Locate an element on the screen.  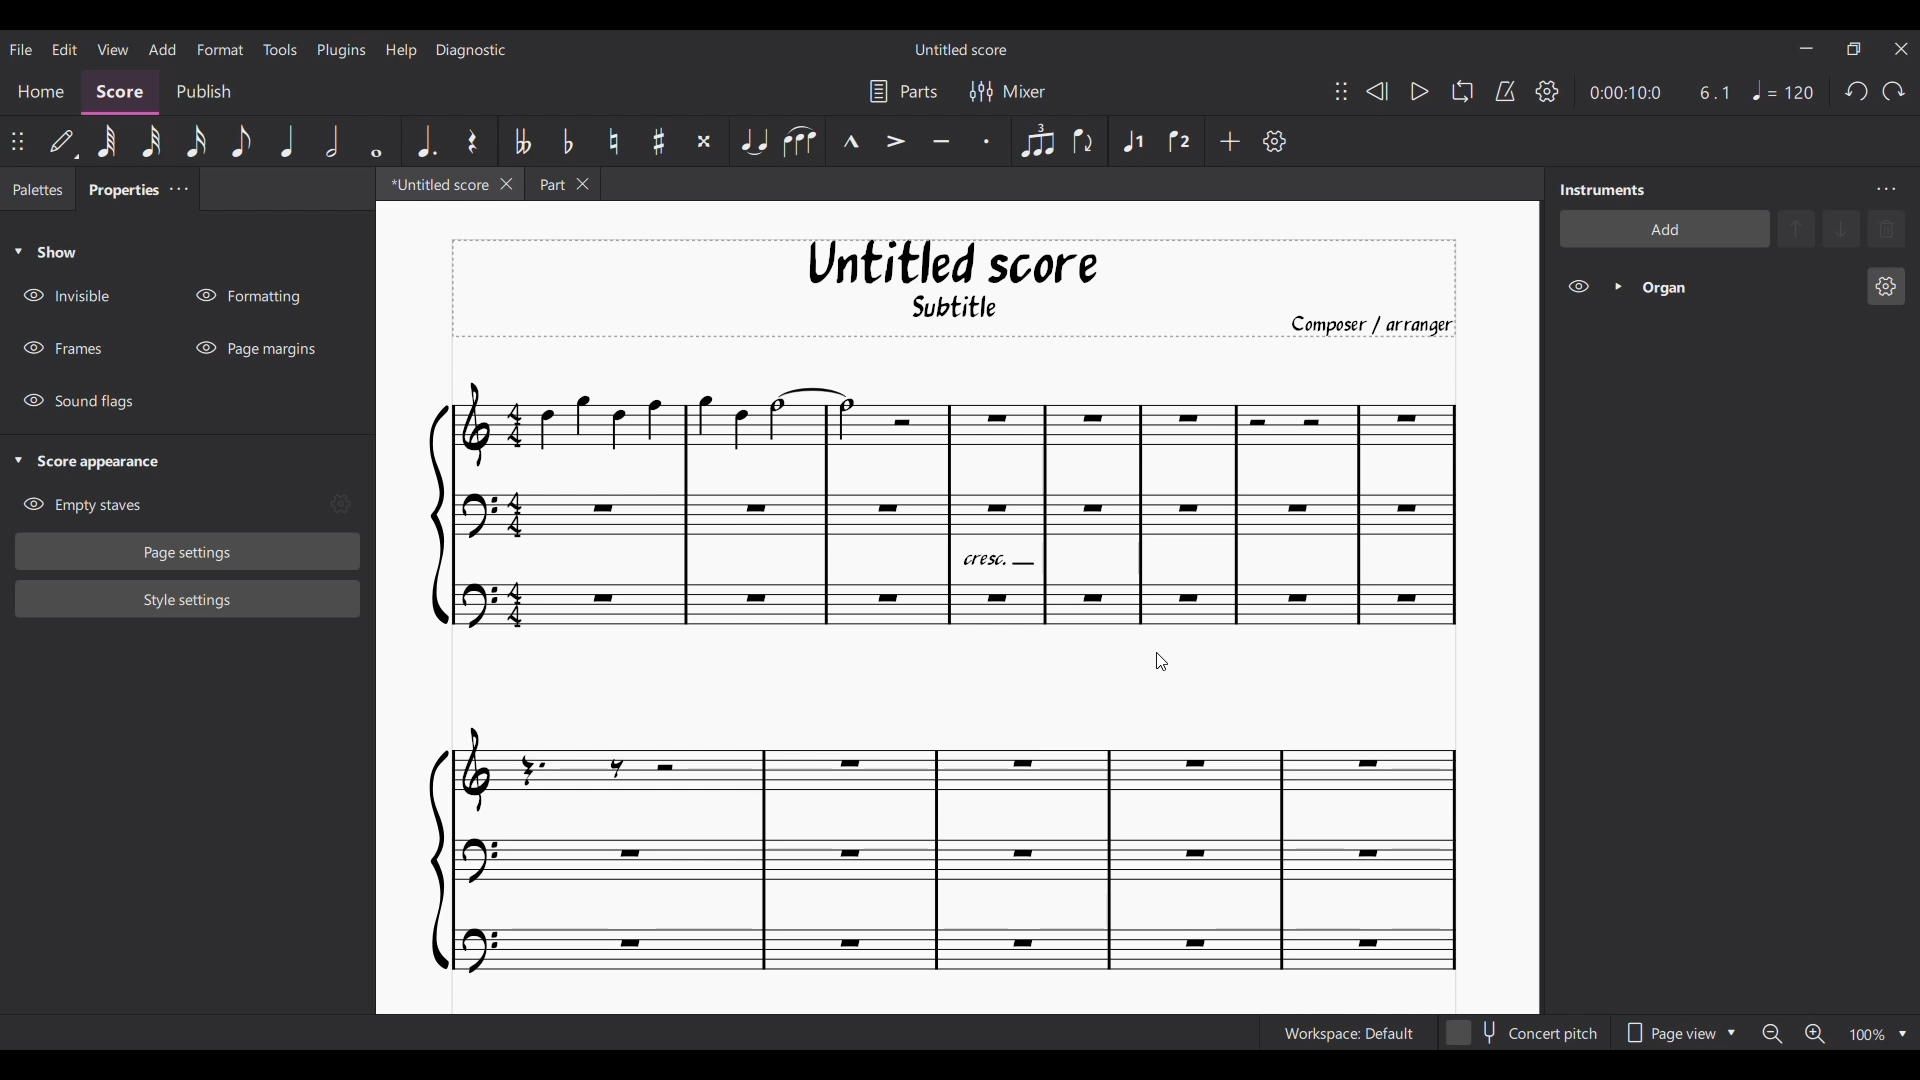
Style settings is located at coordinates (188, 600).